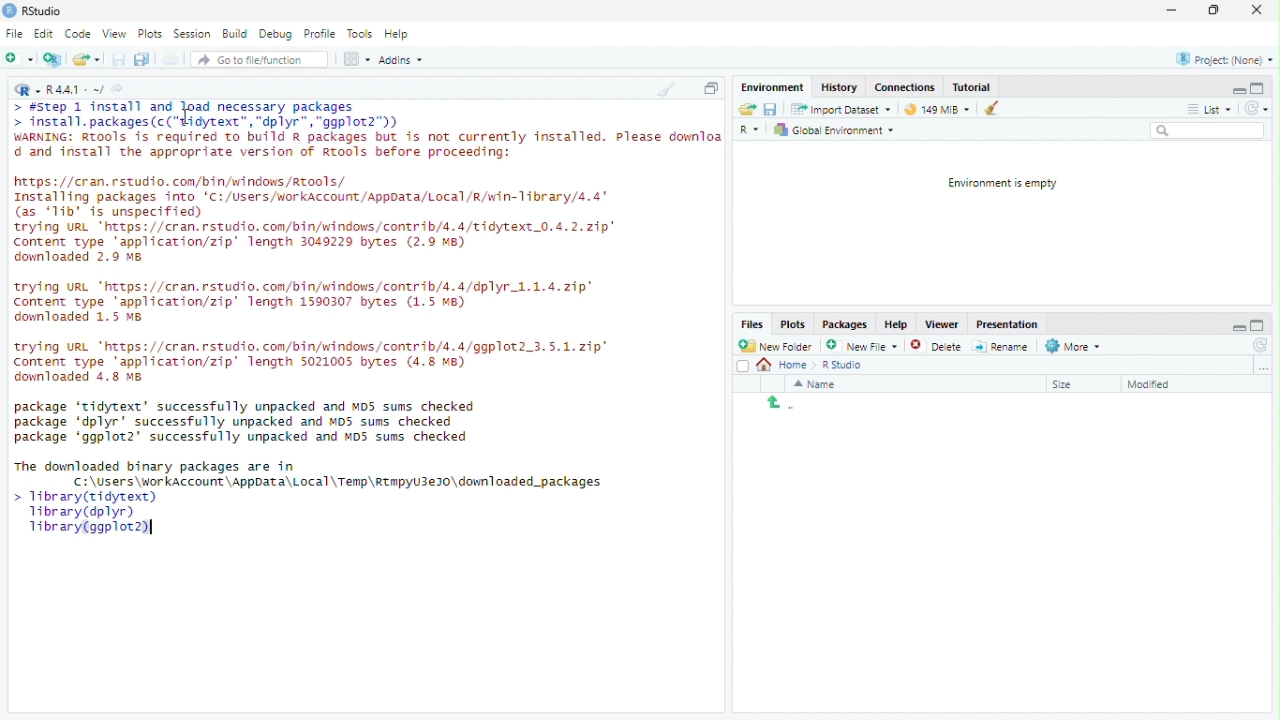 The height and width of the screenshot is (720, 1280). What do you see at coordinates (1238, 326) in the screenshot?
I see `Minimize` at bounding box center [1238, 326].